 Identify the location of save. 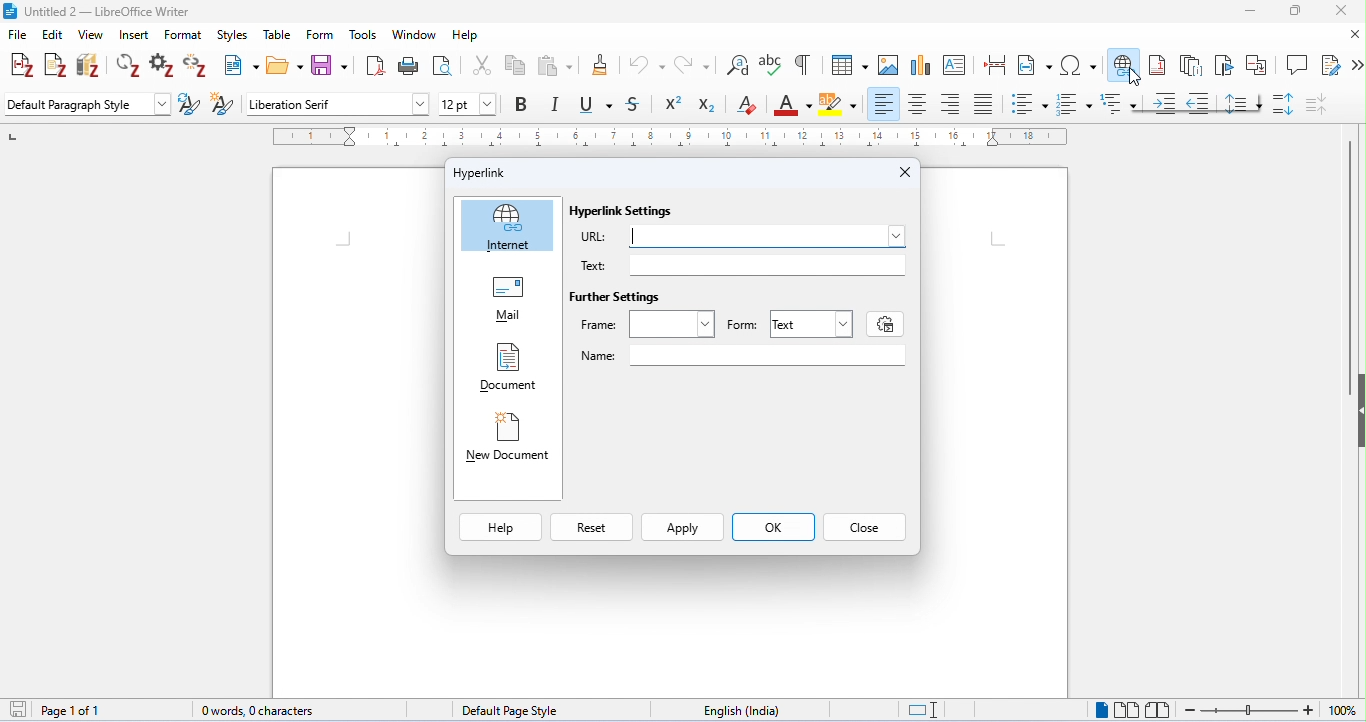
(330, 65).